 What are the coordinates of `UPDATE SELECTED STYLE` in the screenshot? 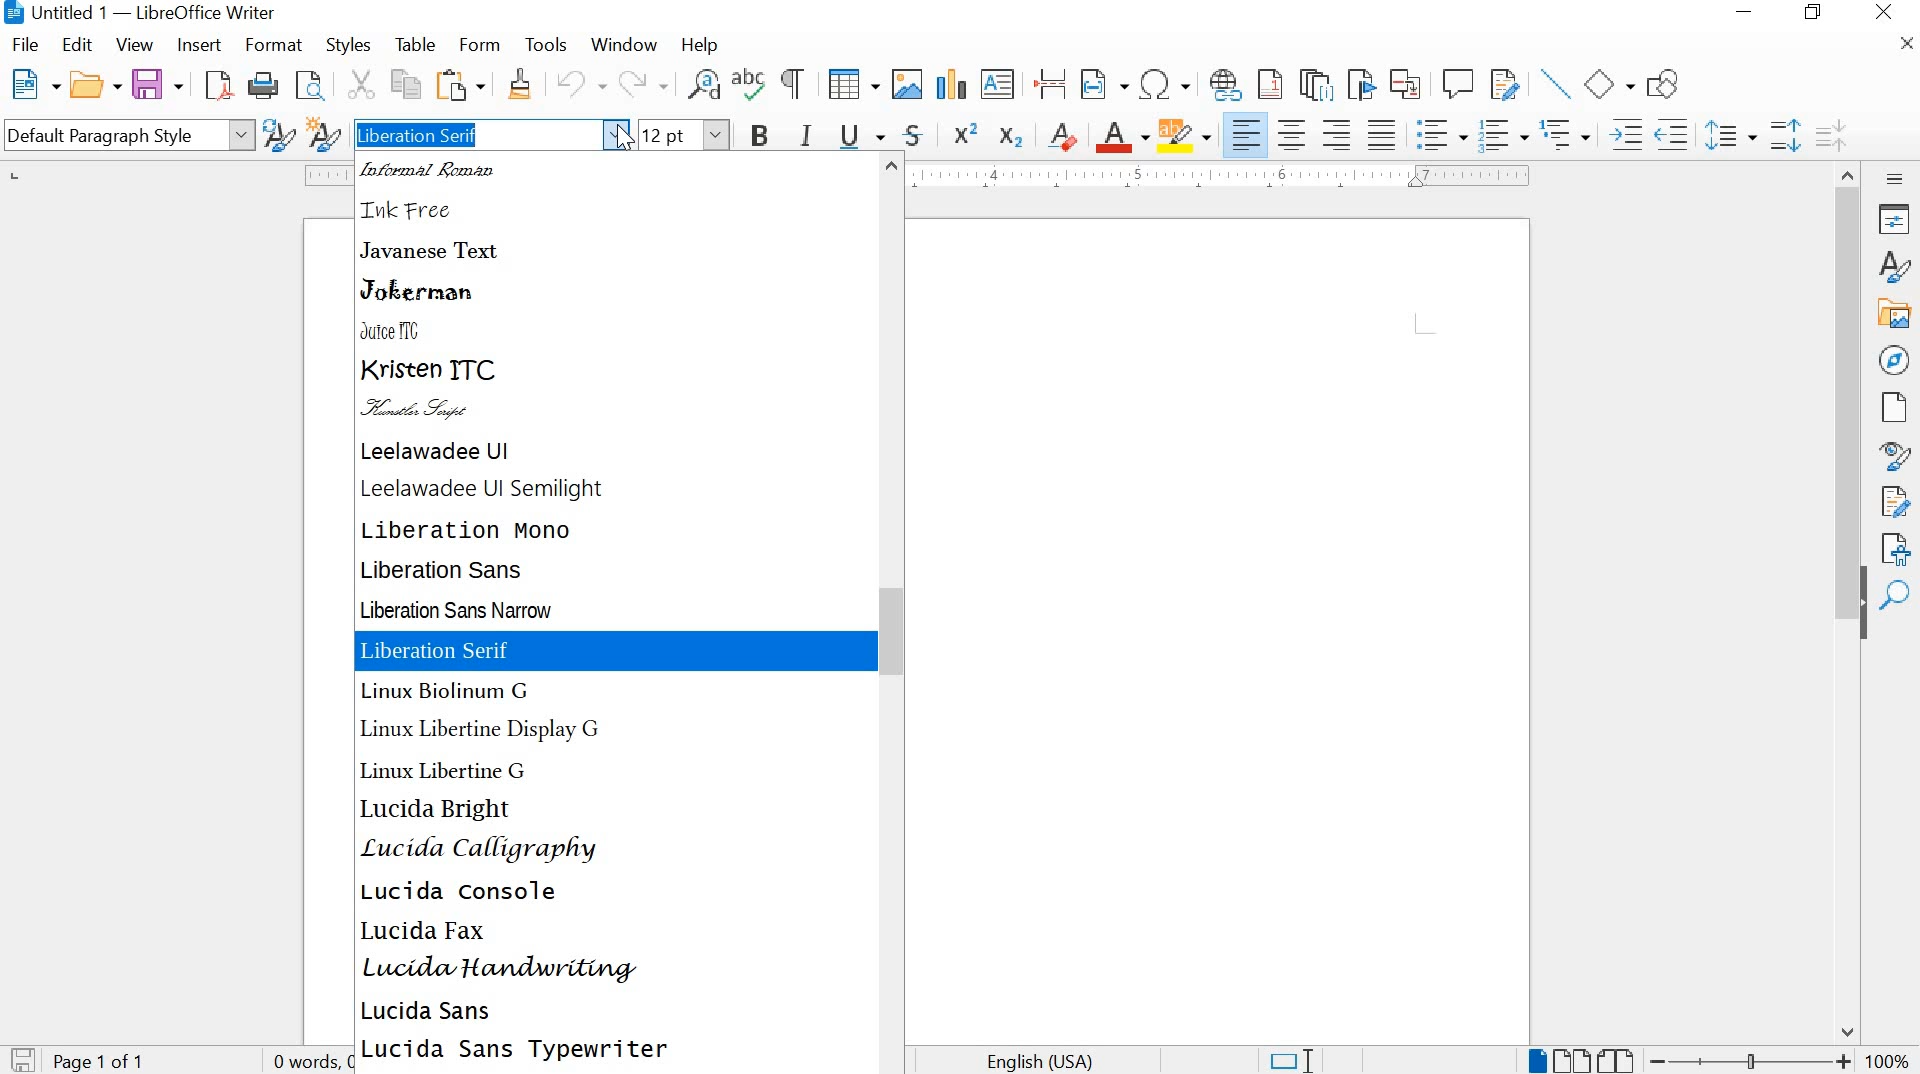 It's located at (277, 135).